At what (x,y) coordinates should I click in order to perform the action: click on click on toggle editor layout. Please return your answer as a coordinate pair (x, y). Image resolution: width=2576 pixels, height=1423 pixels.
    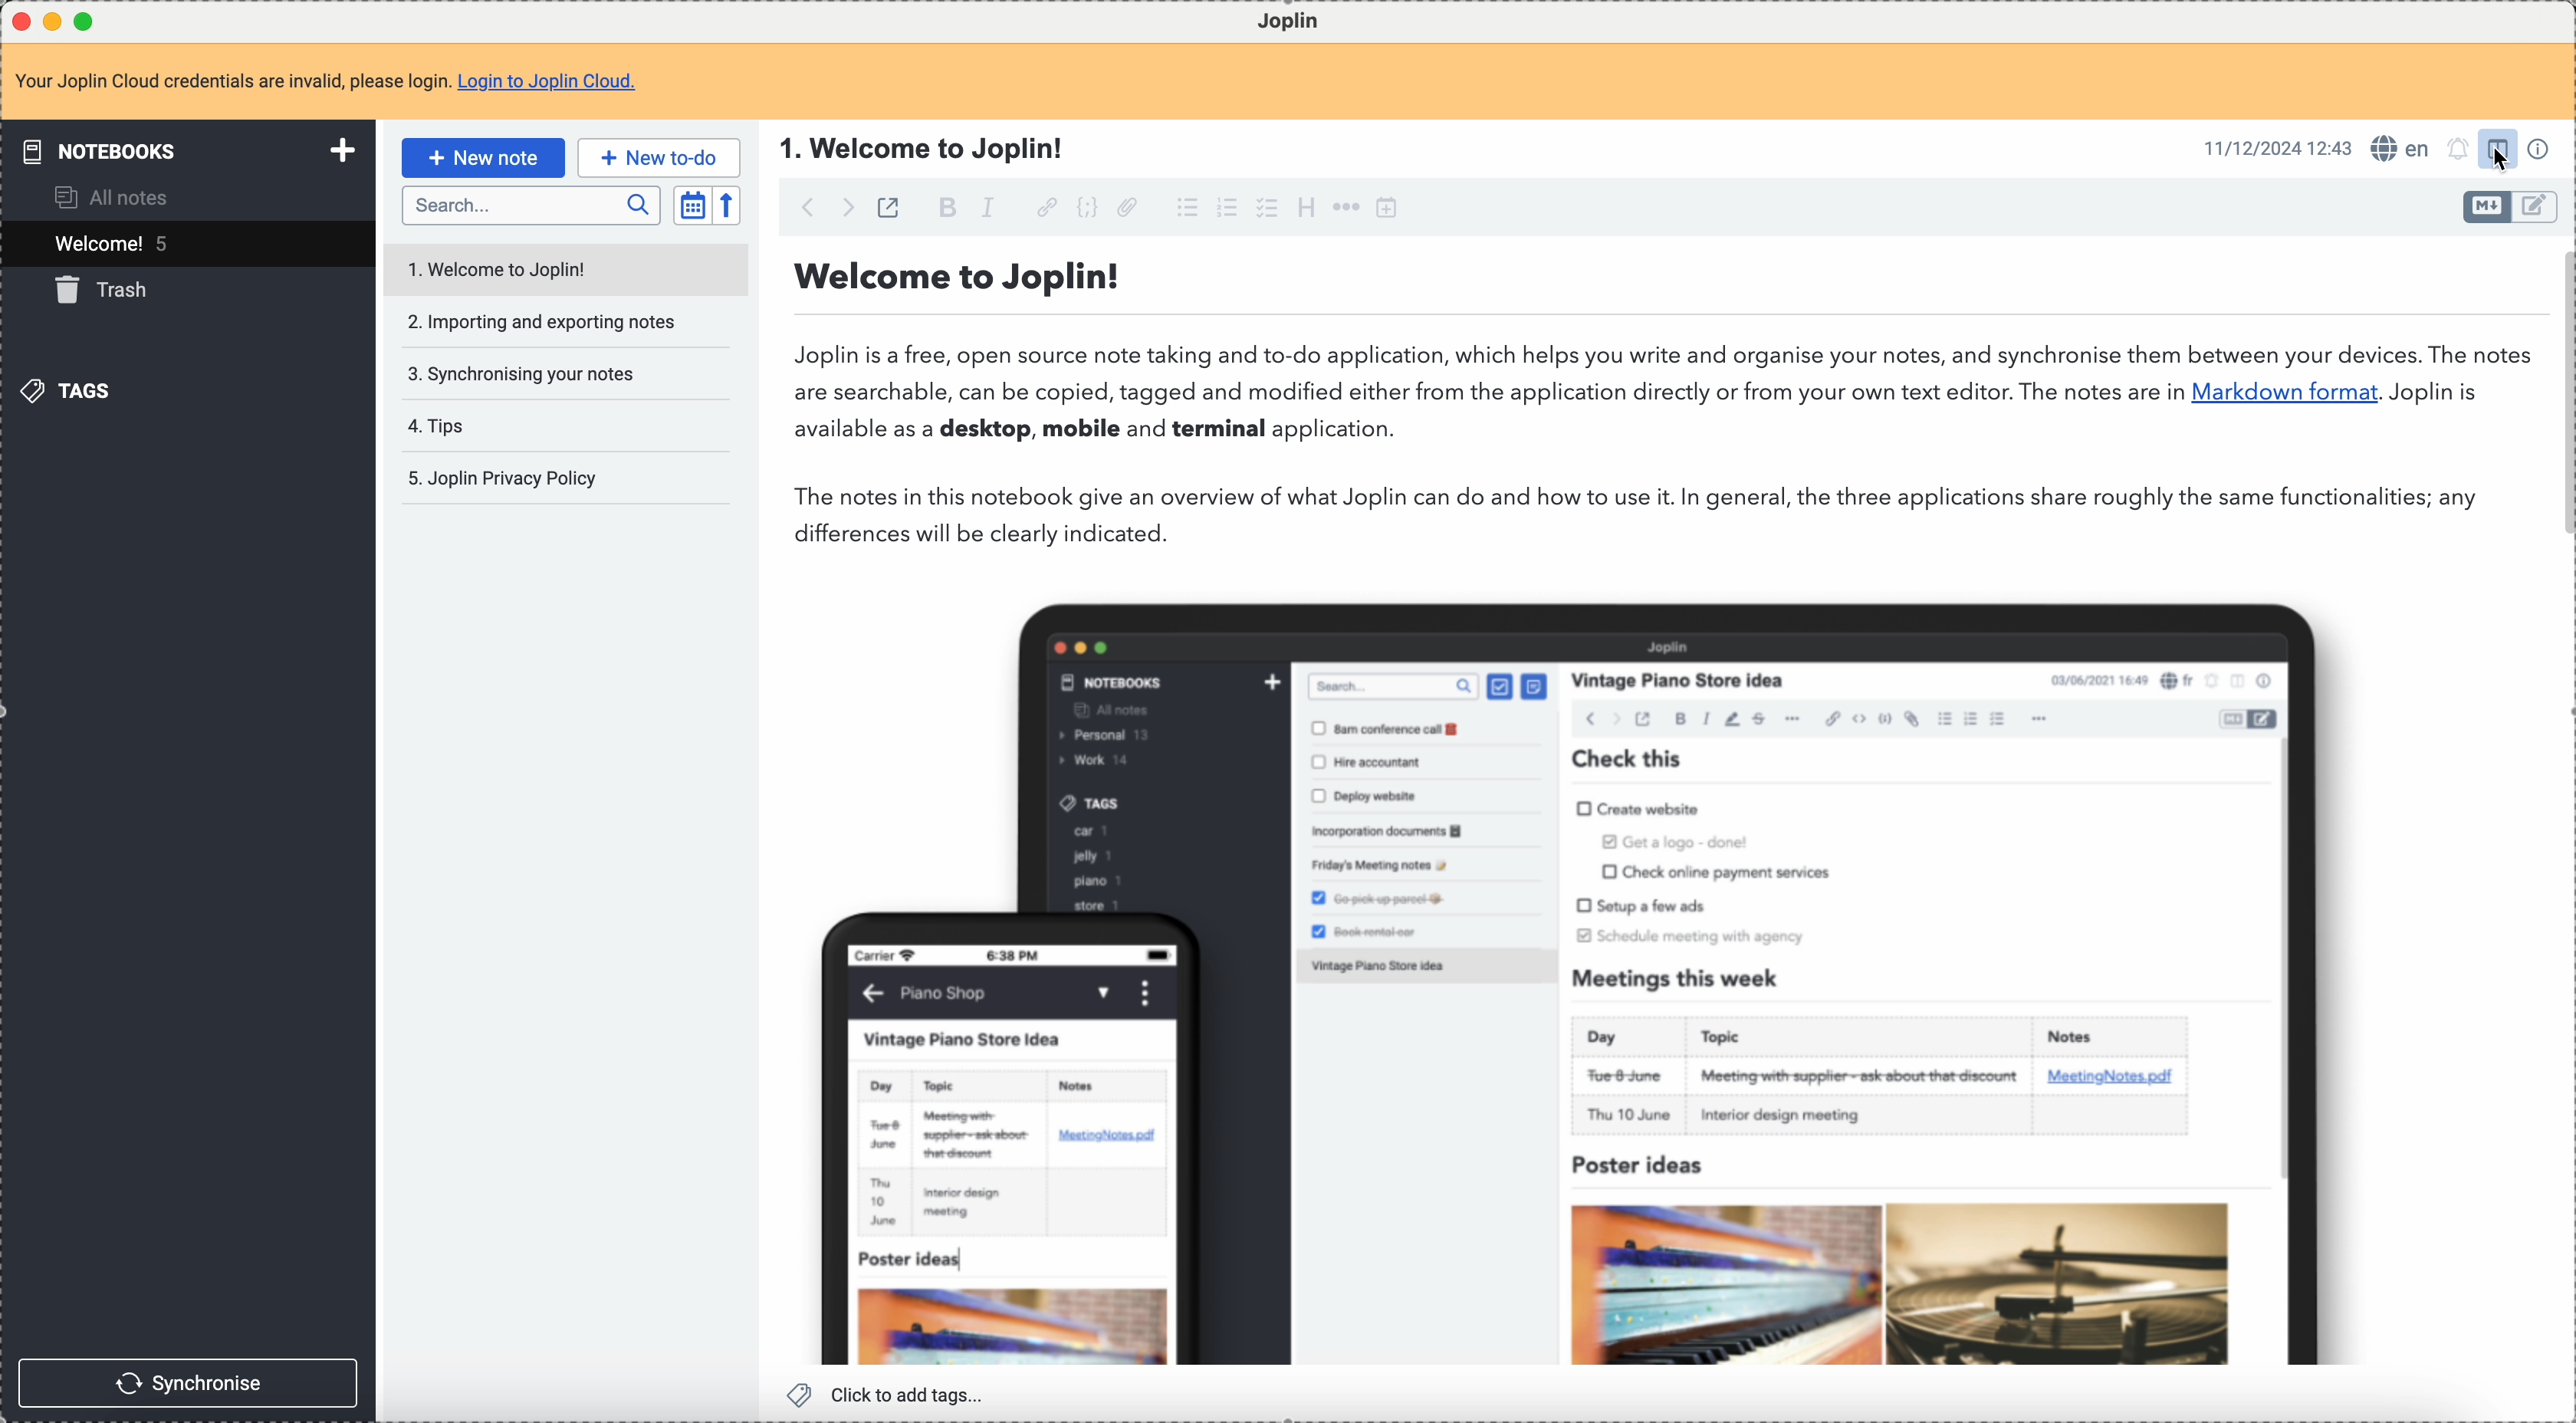
    Looking at the image, I should click on (2497, 151).